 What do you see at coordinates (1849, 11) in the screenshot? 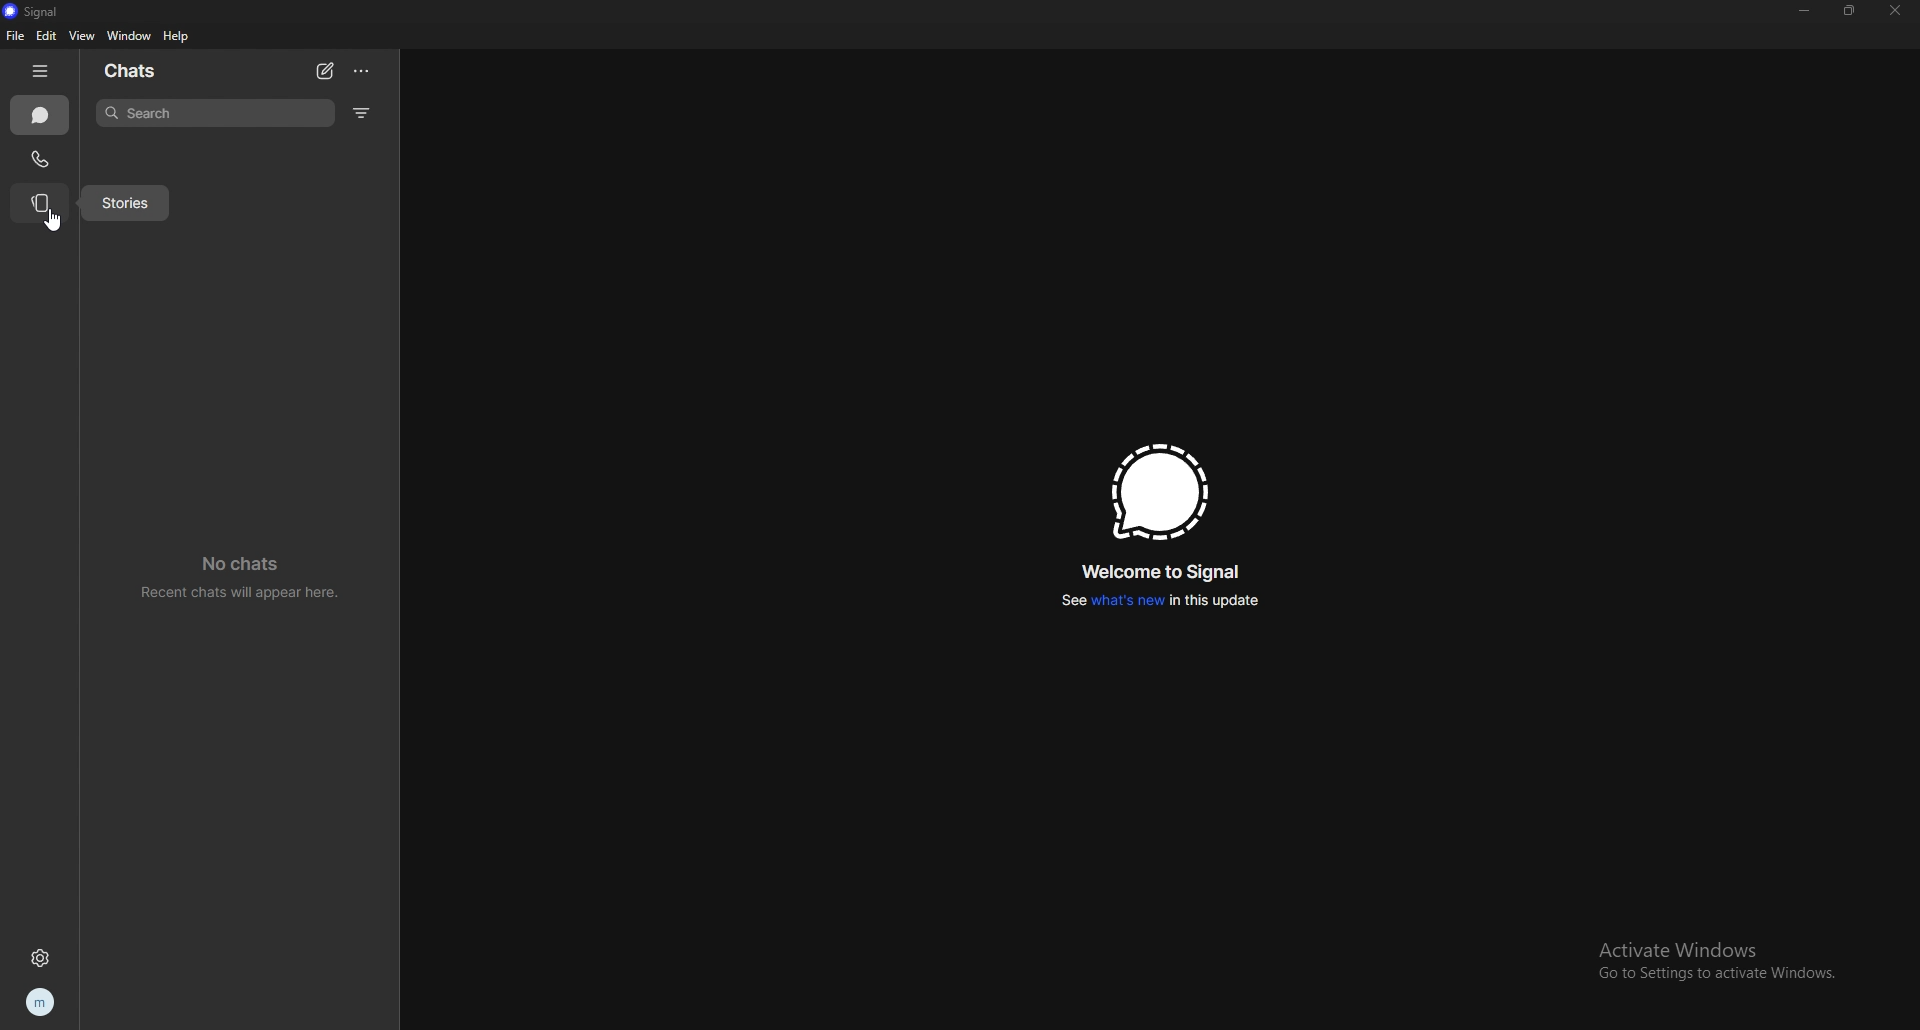
I see `resize` at bounding box center [1849, 11].